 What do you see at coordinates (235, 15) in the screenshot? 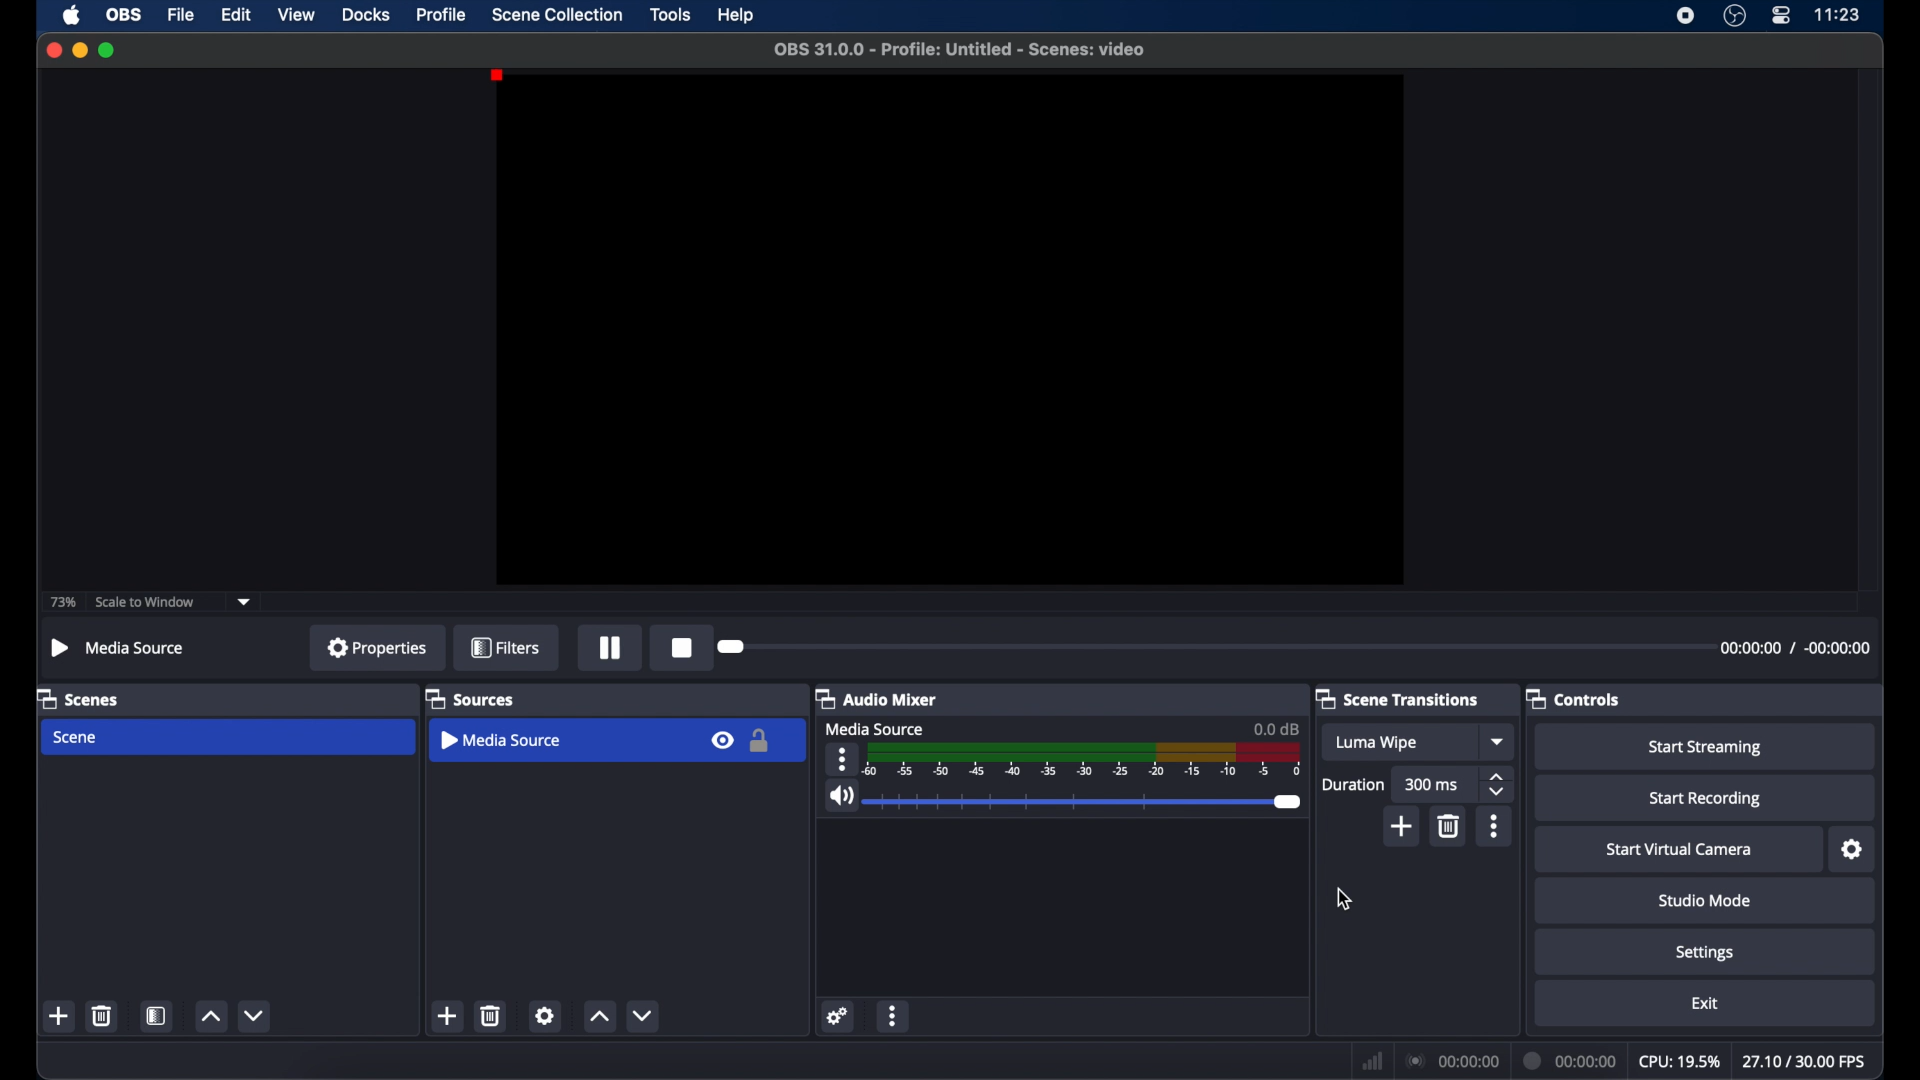
I see `edit` at bounding box center [235, 15].